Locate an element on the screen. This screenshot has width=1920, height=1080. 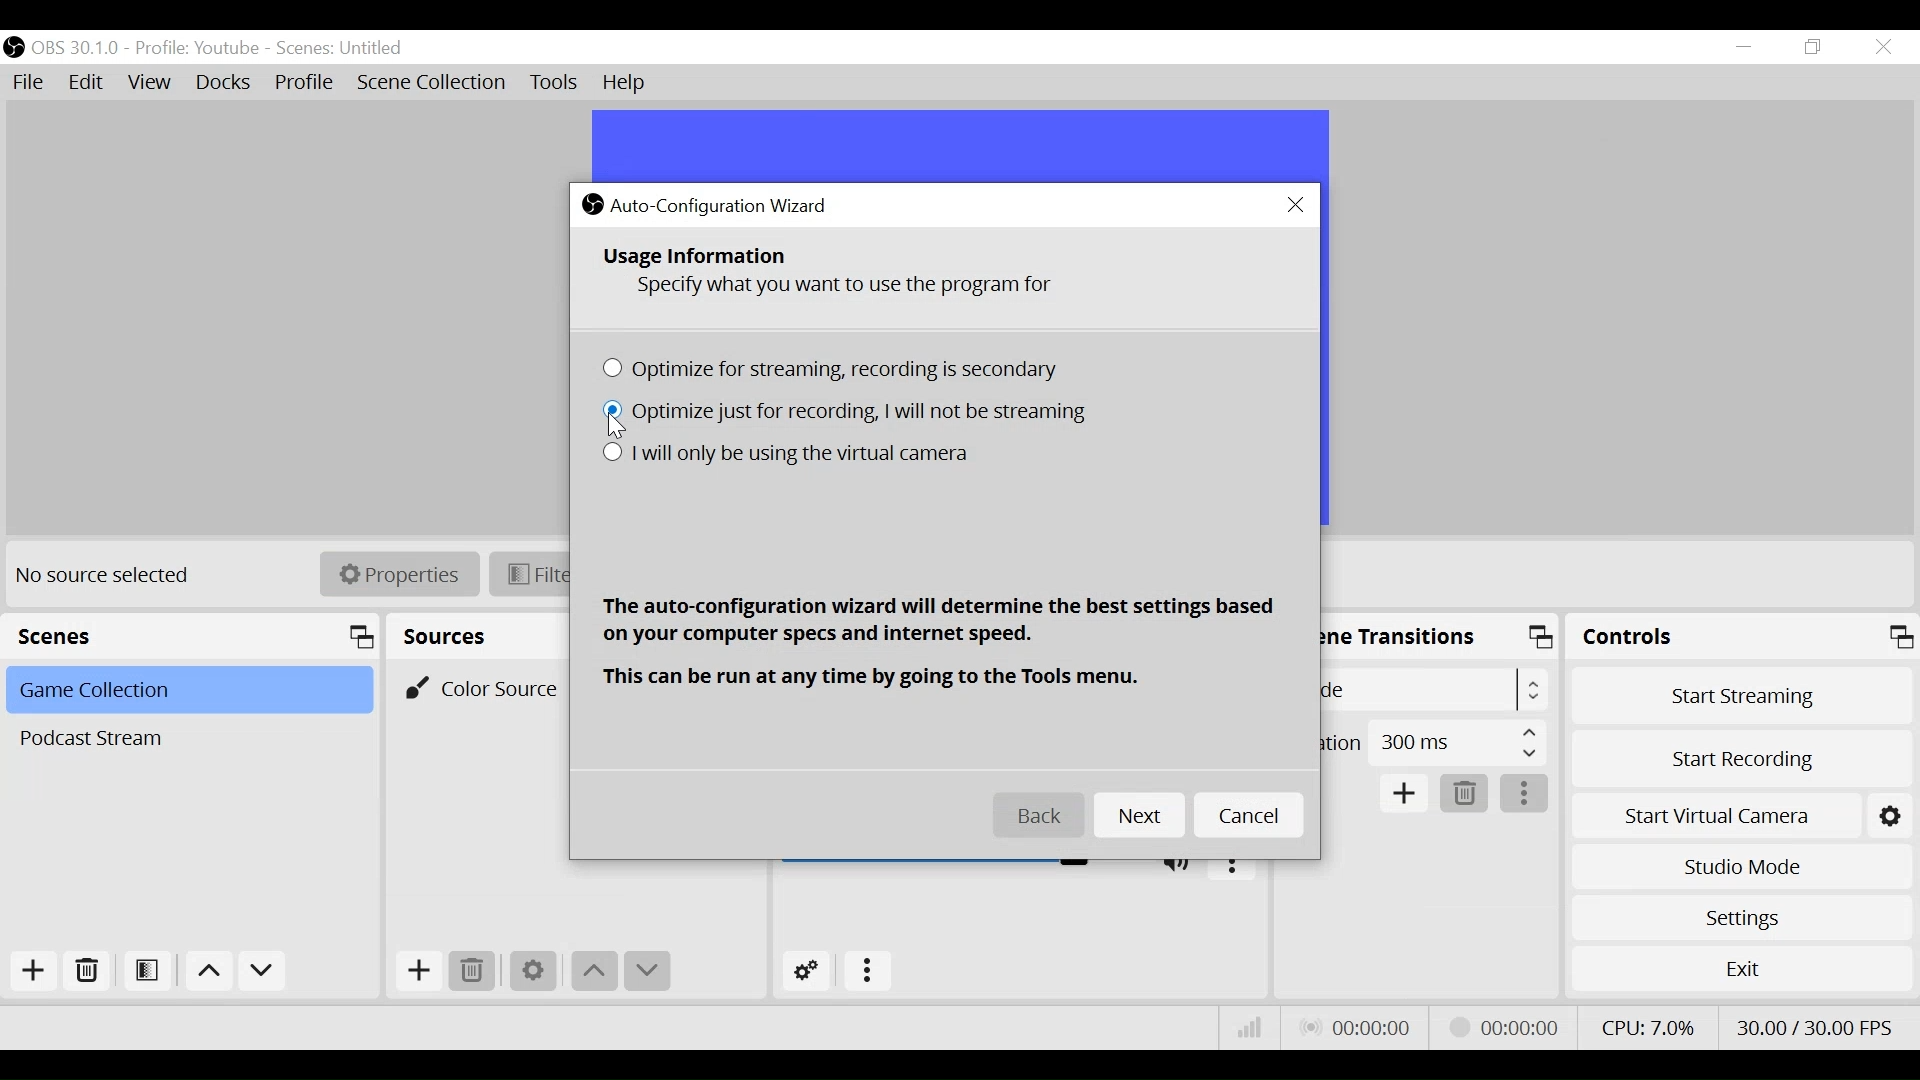
The auto-configuration wizard will determine the best settings based on your computer specs and internet speed is located at coordinates (940, 622).